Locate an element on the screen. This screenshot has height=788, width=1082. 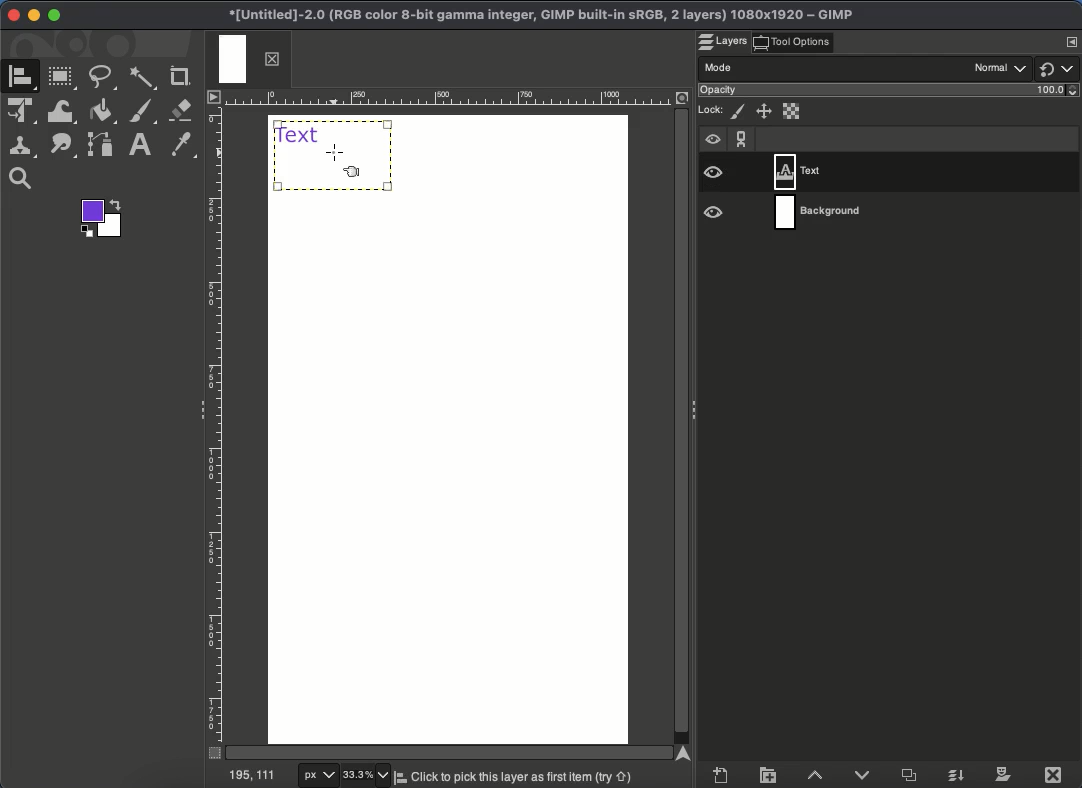
195, 111 is located at coordinates (254, 776).